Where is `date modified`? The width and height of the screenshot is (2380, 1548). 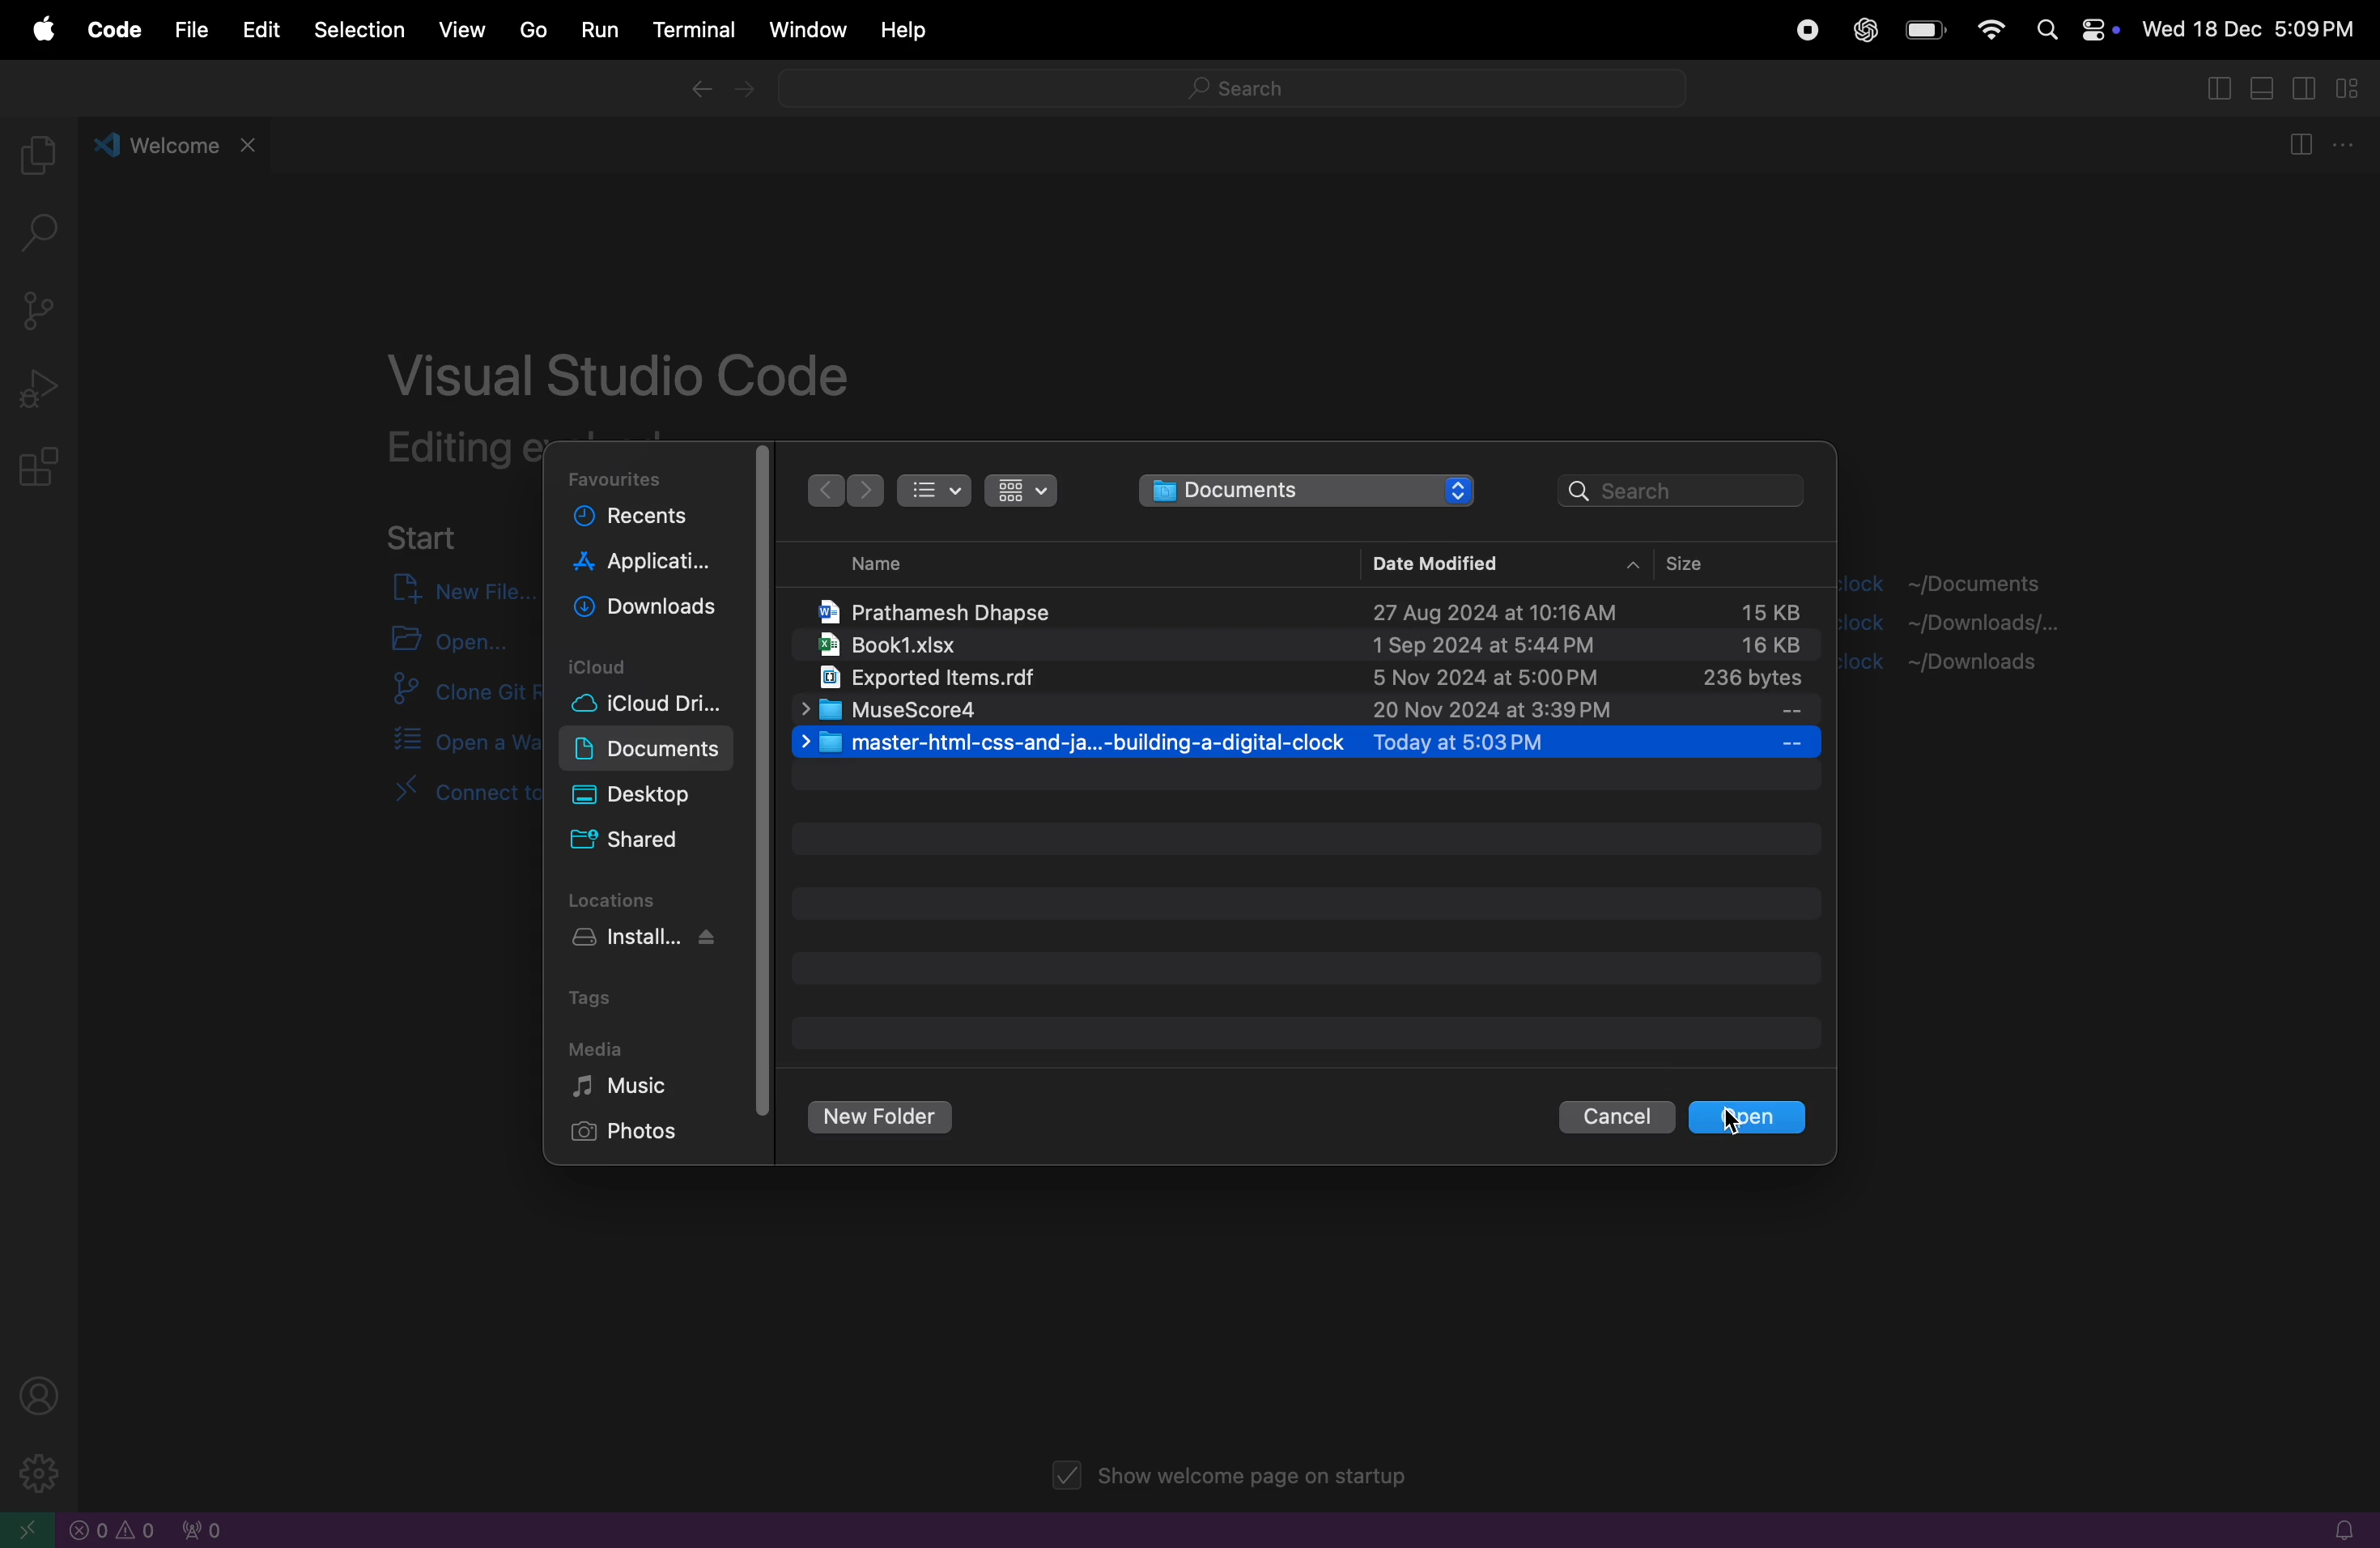
date modified is located at coordinates (1431, 561).